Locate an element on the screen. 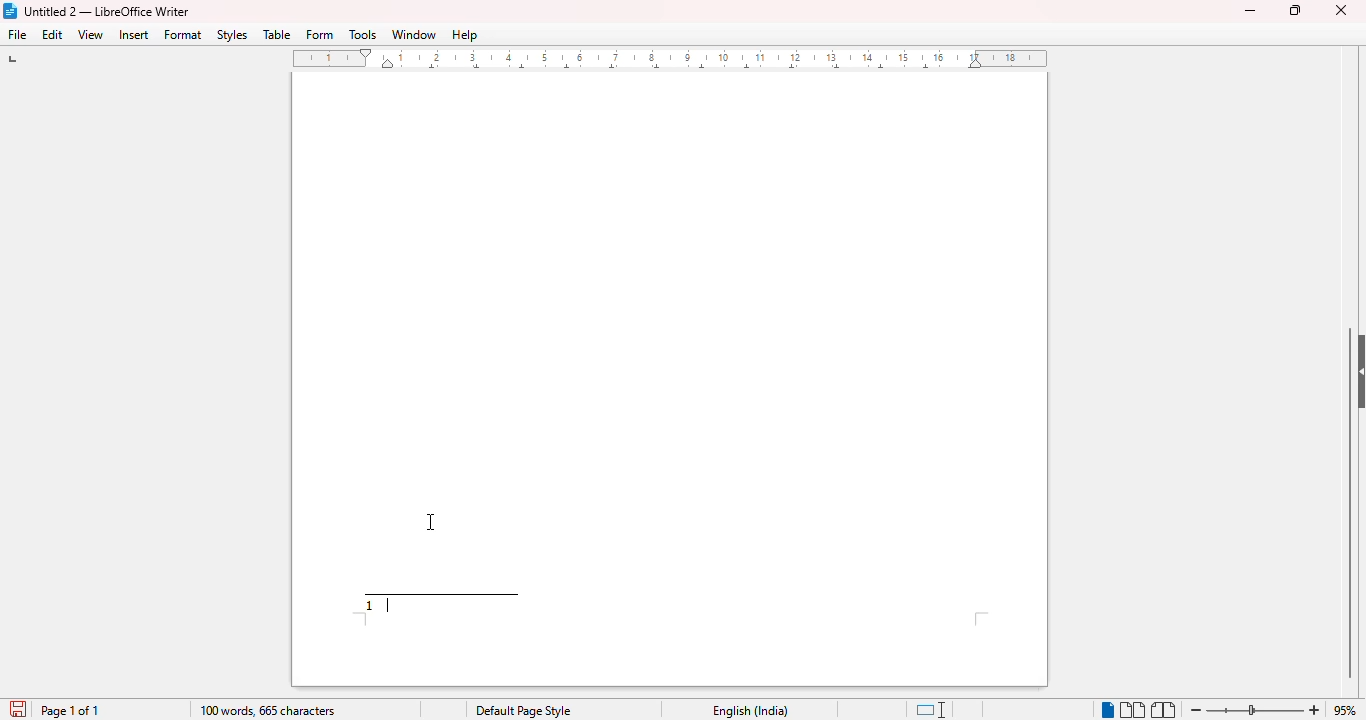  typing is located at coordinates (393, 606).